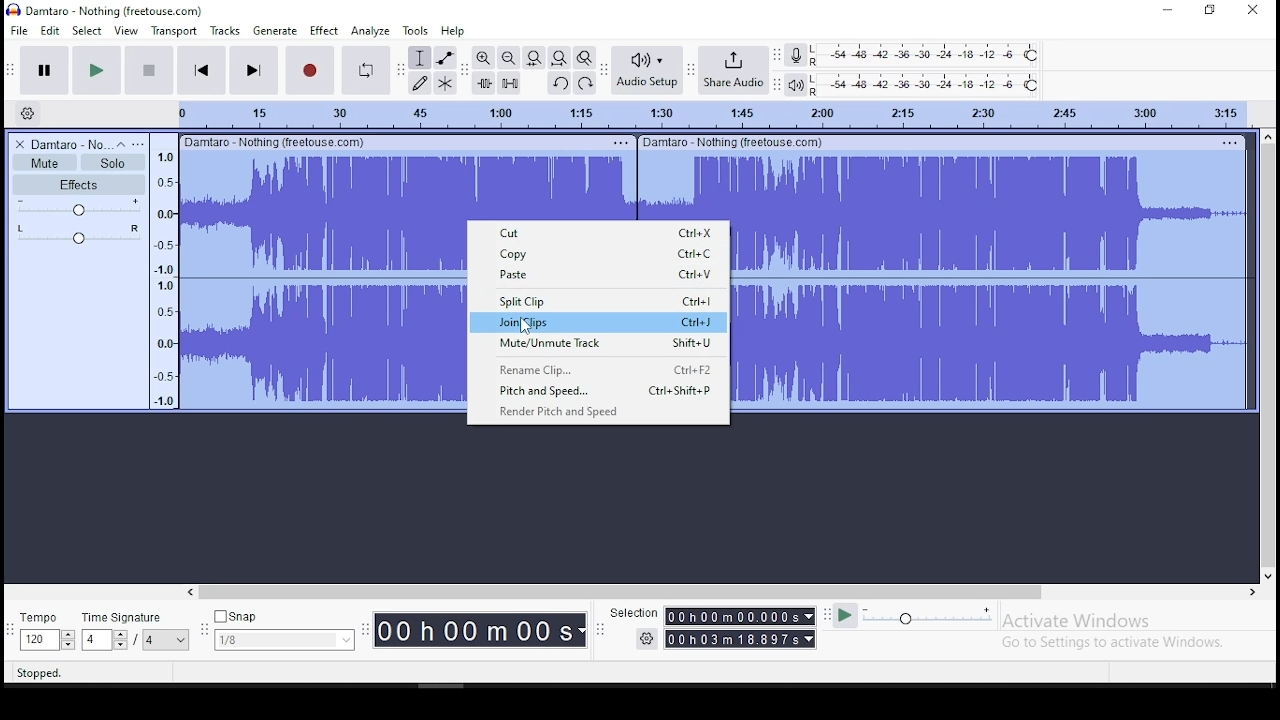 Image resolution: width=1280 pixels, height=720 pixels. What do you see at coordinates (284, 641) in the screenshot?
I see `snap` at bounding box center [284, 641].